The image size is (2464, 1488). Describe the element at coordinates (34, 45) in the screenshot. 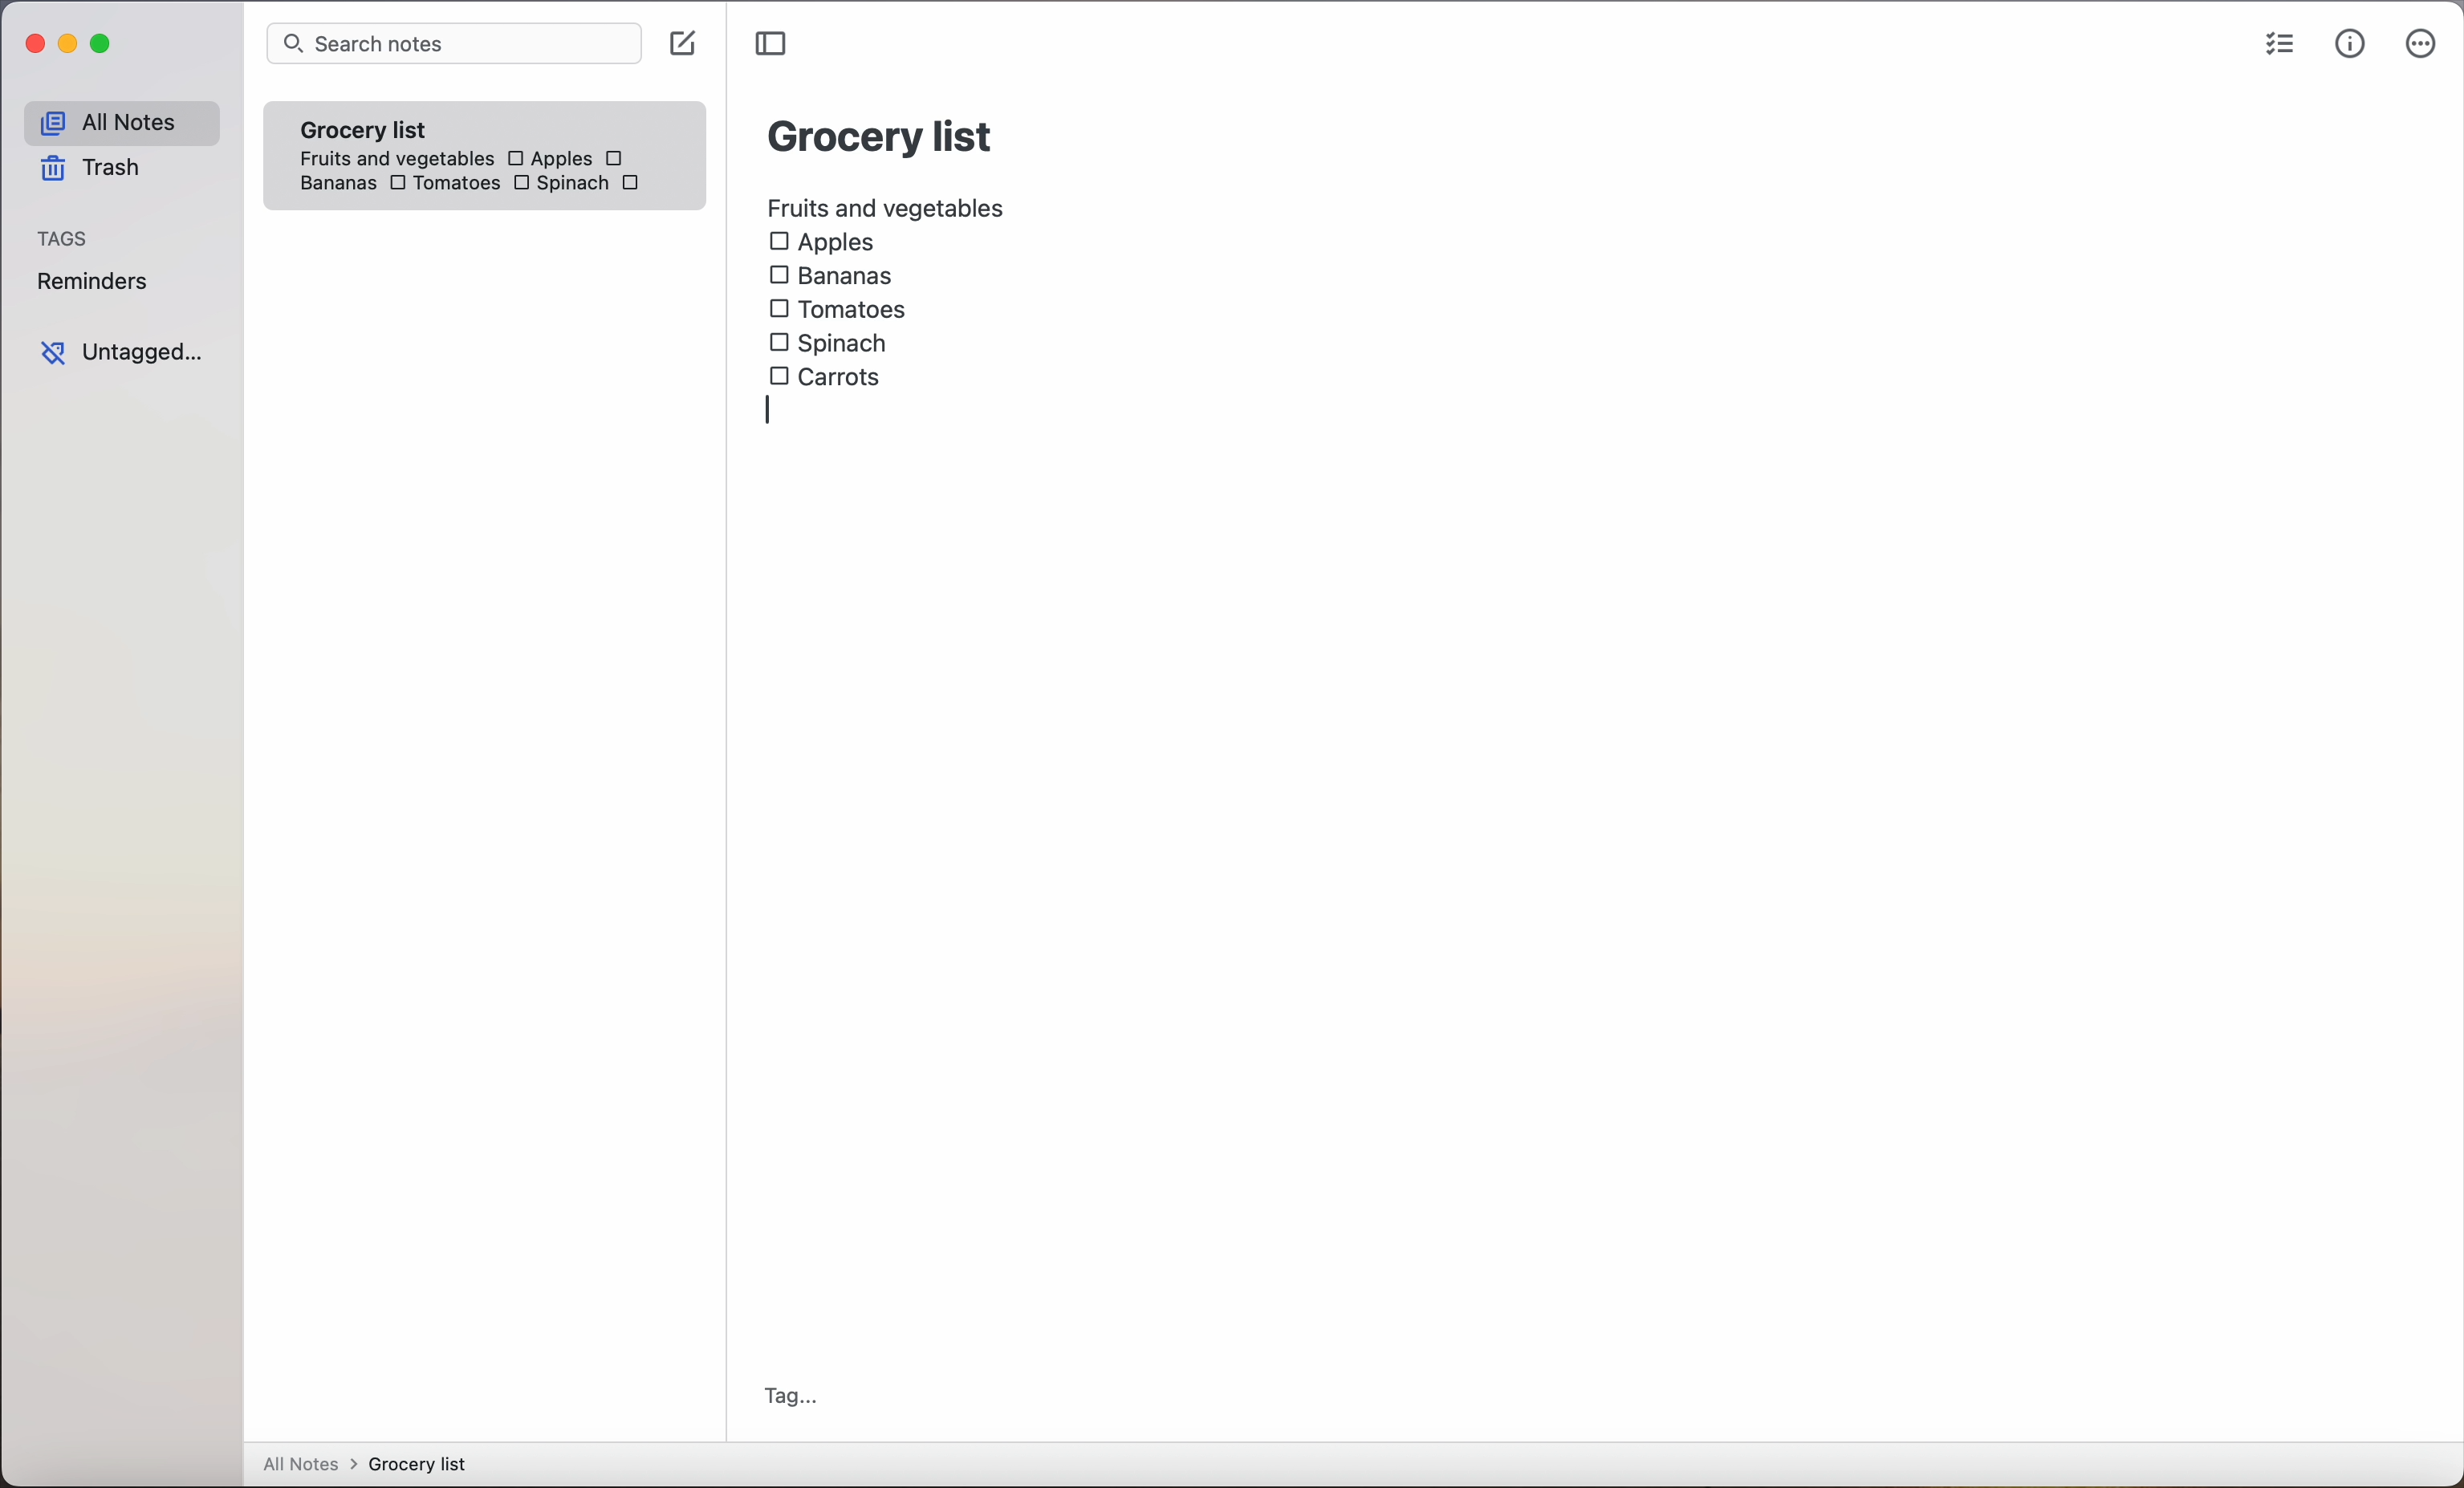

I see `close Simplenote` at that location.